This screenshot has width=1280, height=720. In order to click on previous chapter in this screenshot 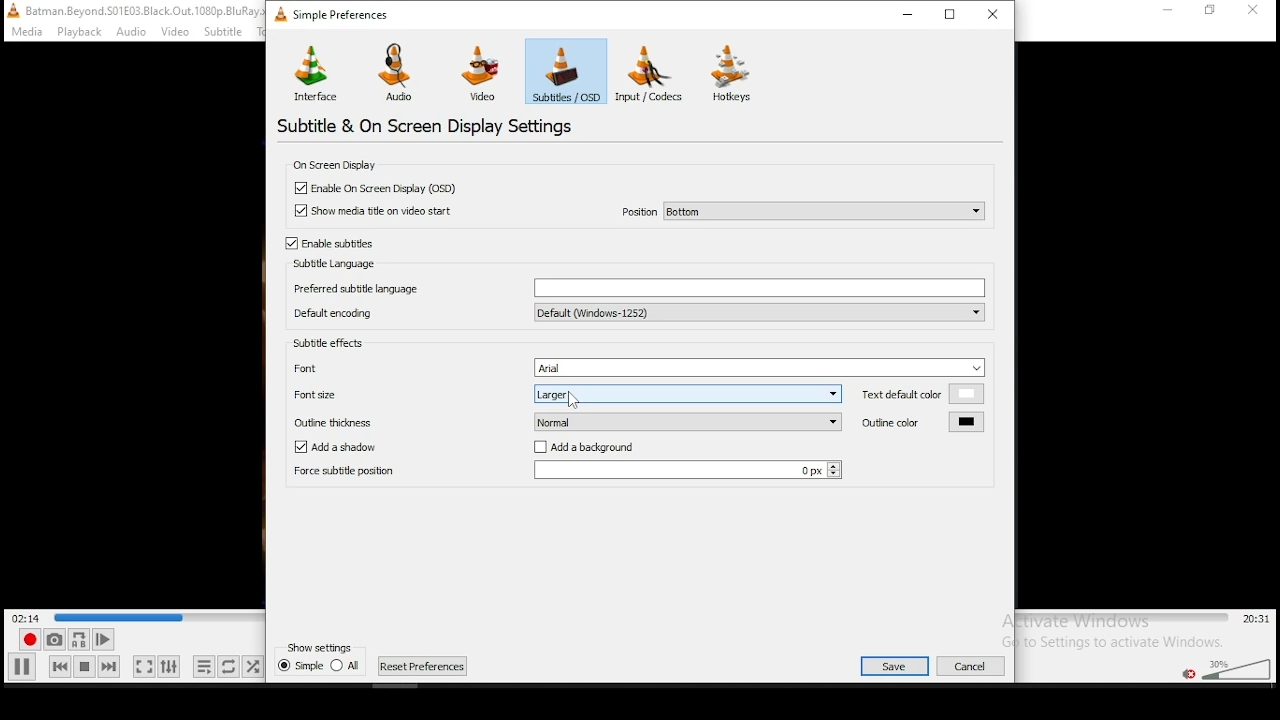, I will do `click(320, 670)`.